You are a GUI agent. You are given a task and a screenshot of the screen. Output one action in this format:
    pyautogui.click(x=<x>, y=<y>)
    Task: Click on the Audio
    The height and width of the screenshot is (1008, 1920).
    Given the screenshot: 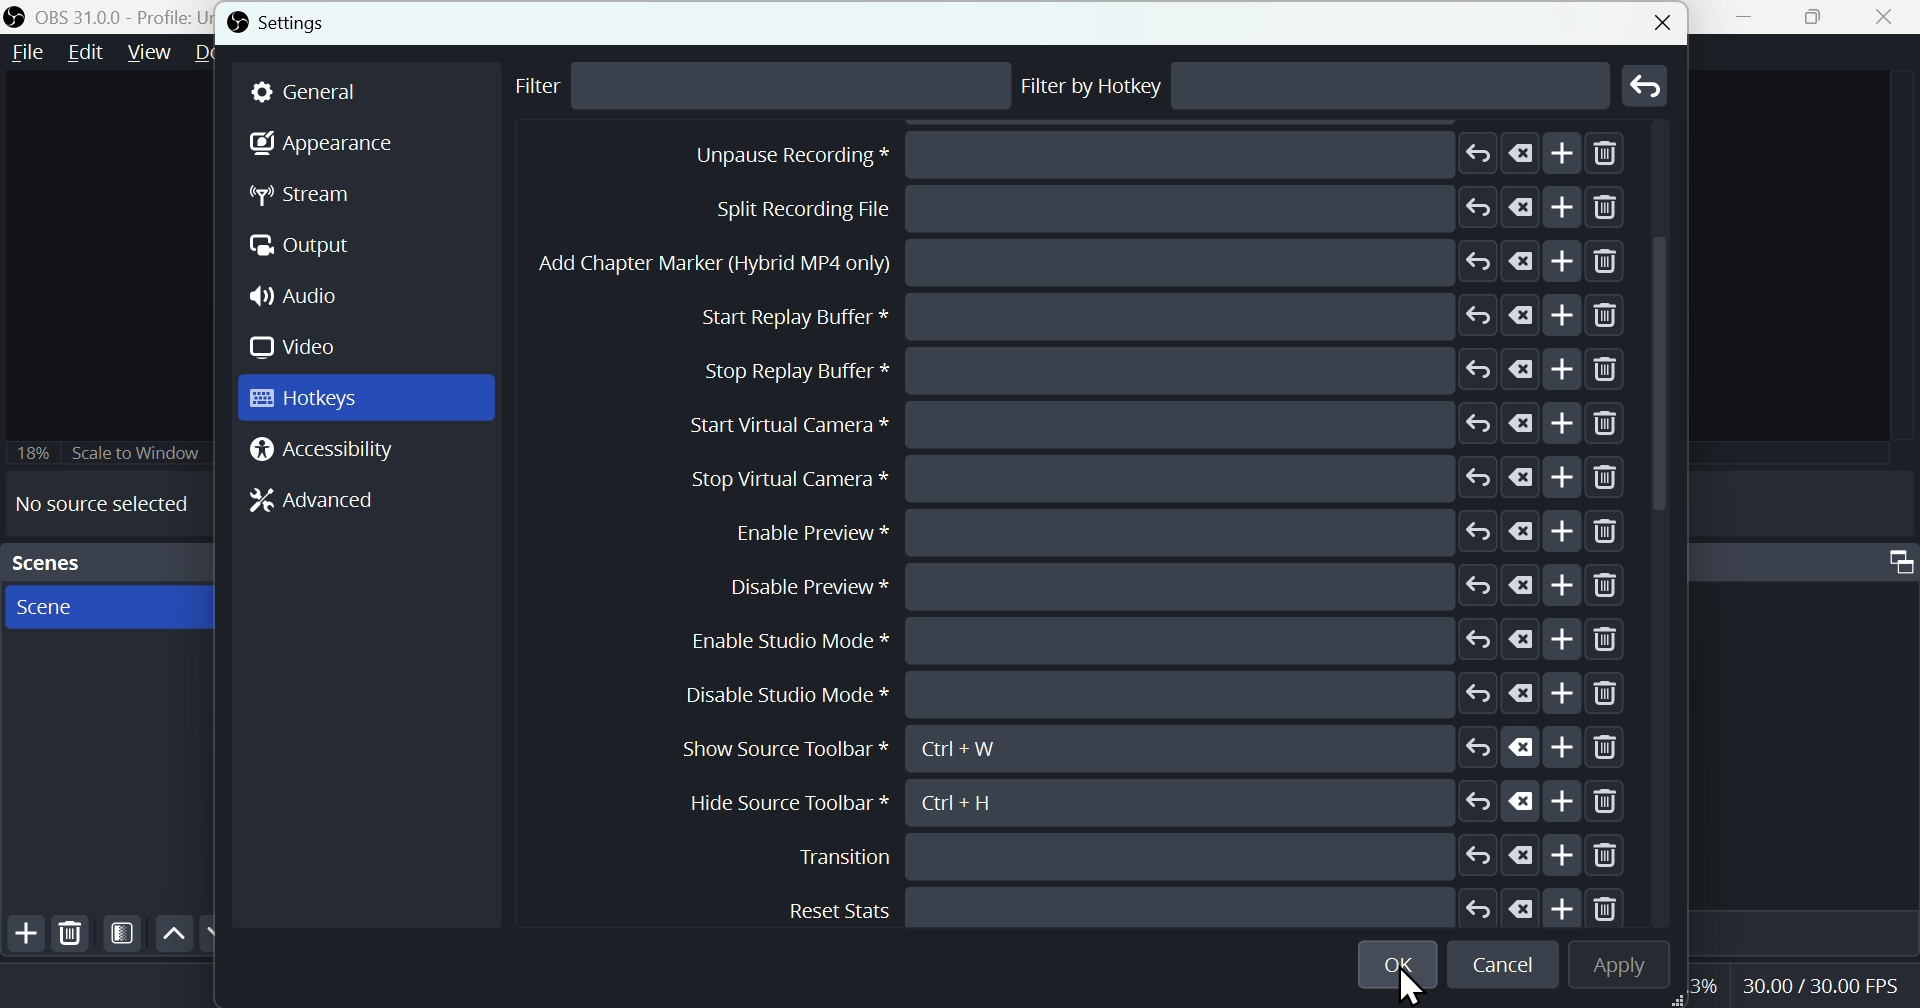 What is the action you would take?
    pyautogui.click(x=303, y=298)
    